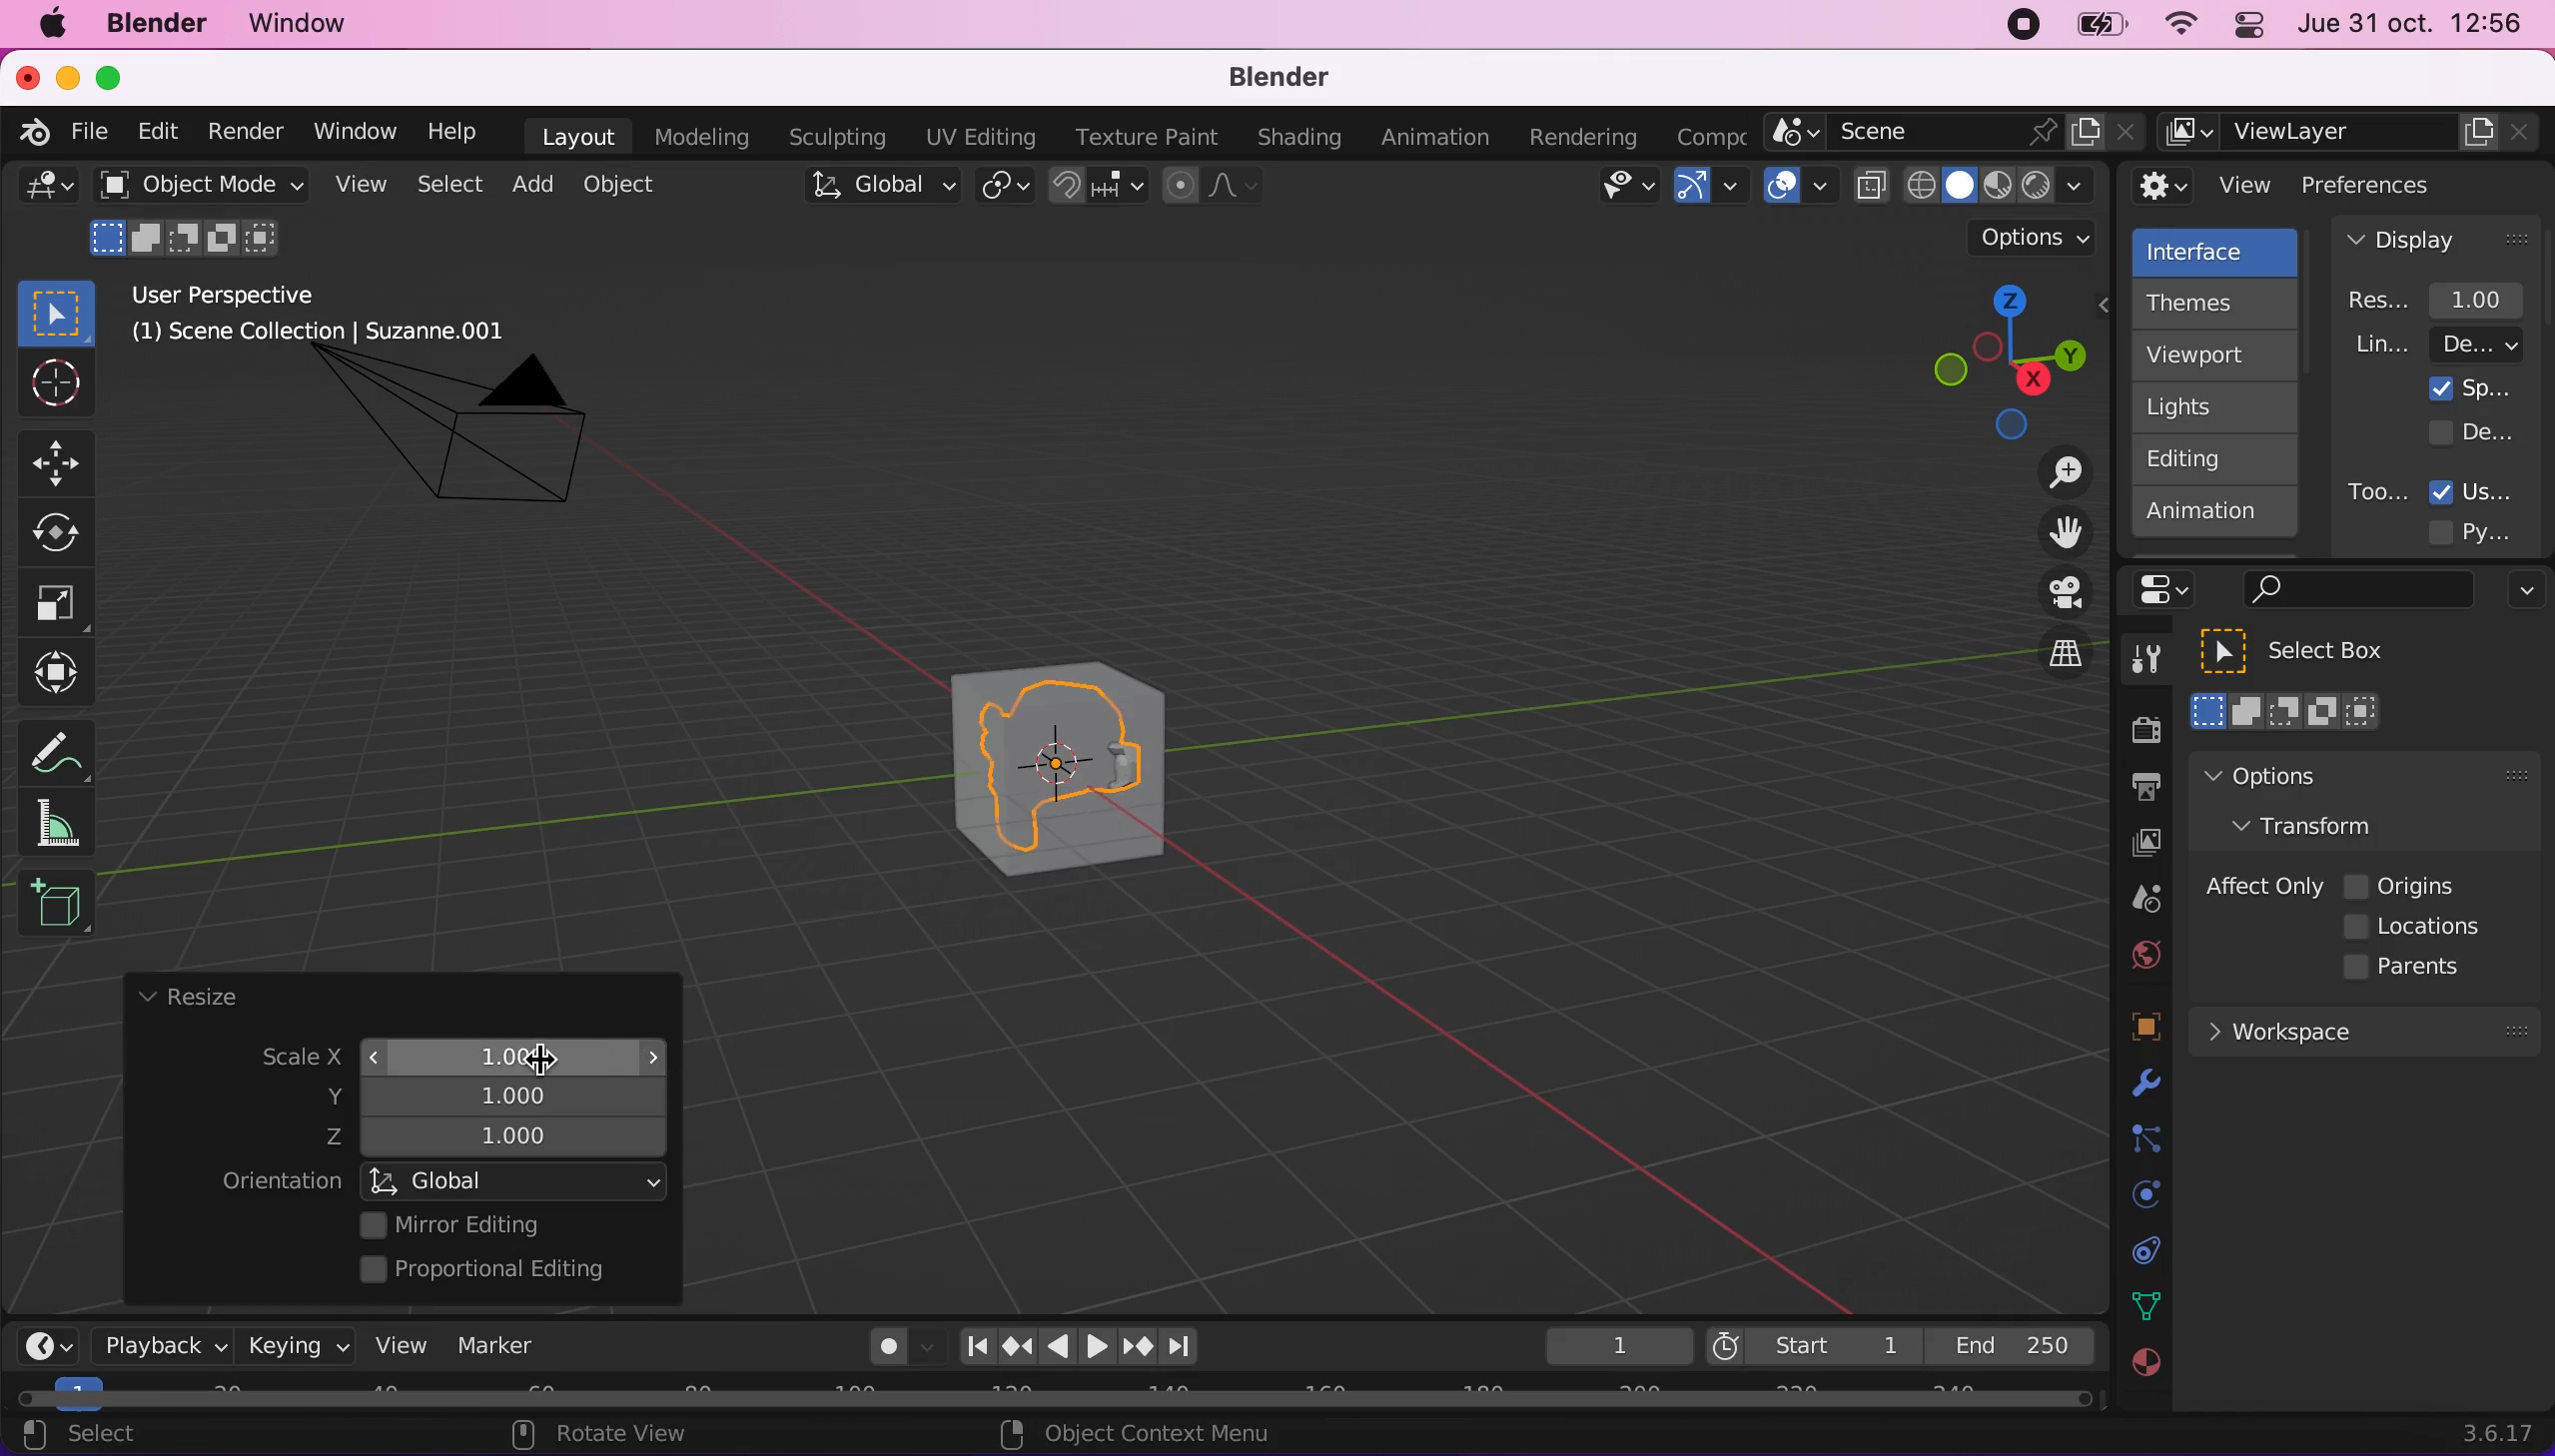  I want to click on scene, so click(2137, 900).